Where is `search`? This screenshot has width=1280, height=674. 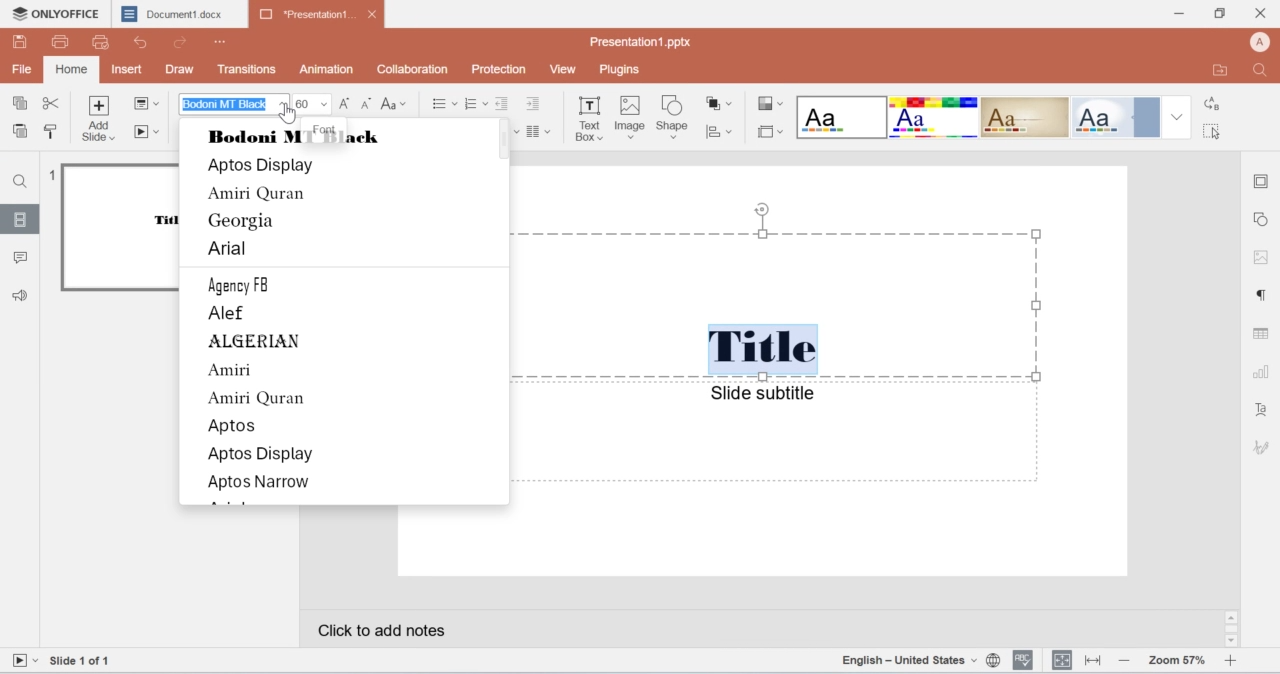
search is located at coordinates (1265, 70).